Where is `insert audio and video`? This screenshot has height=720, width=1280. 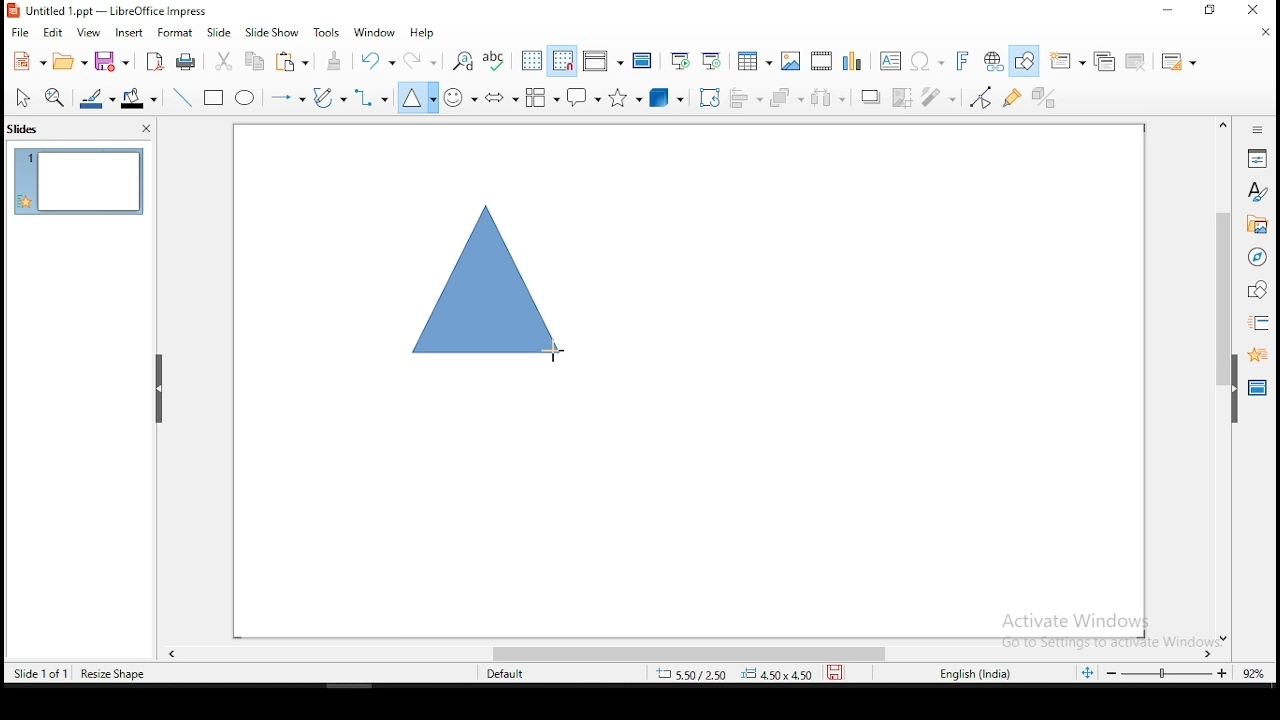 insert audio and video is located at coordinates (821, 59).